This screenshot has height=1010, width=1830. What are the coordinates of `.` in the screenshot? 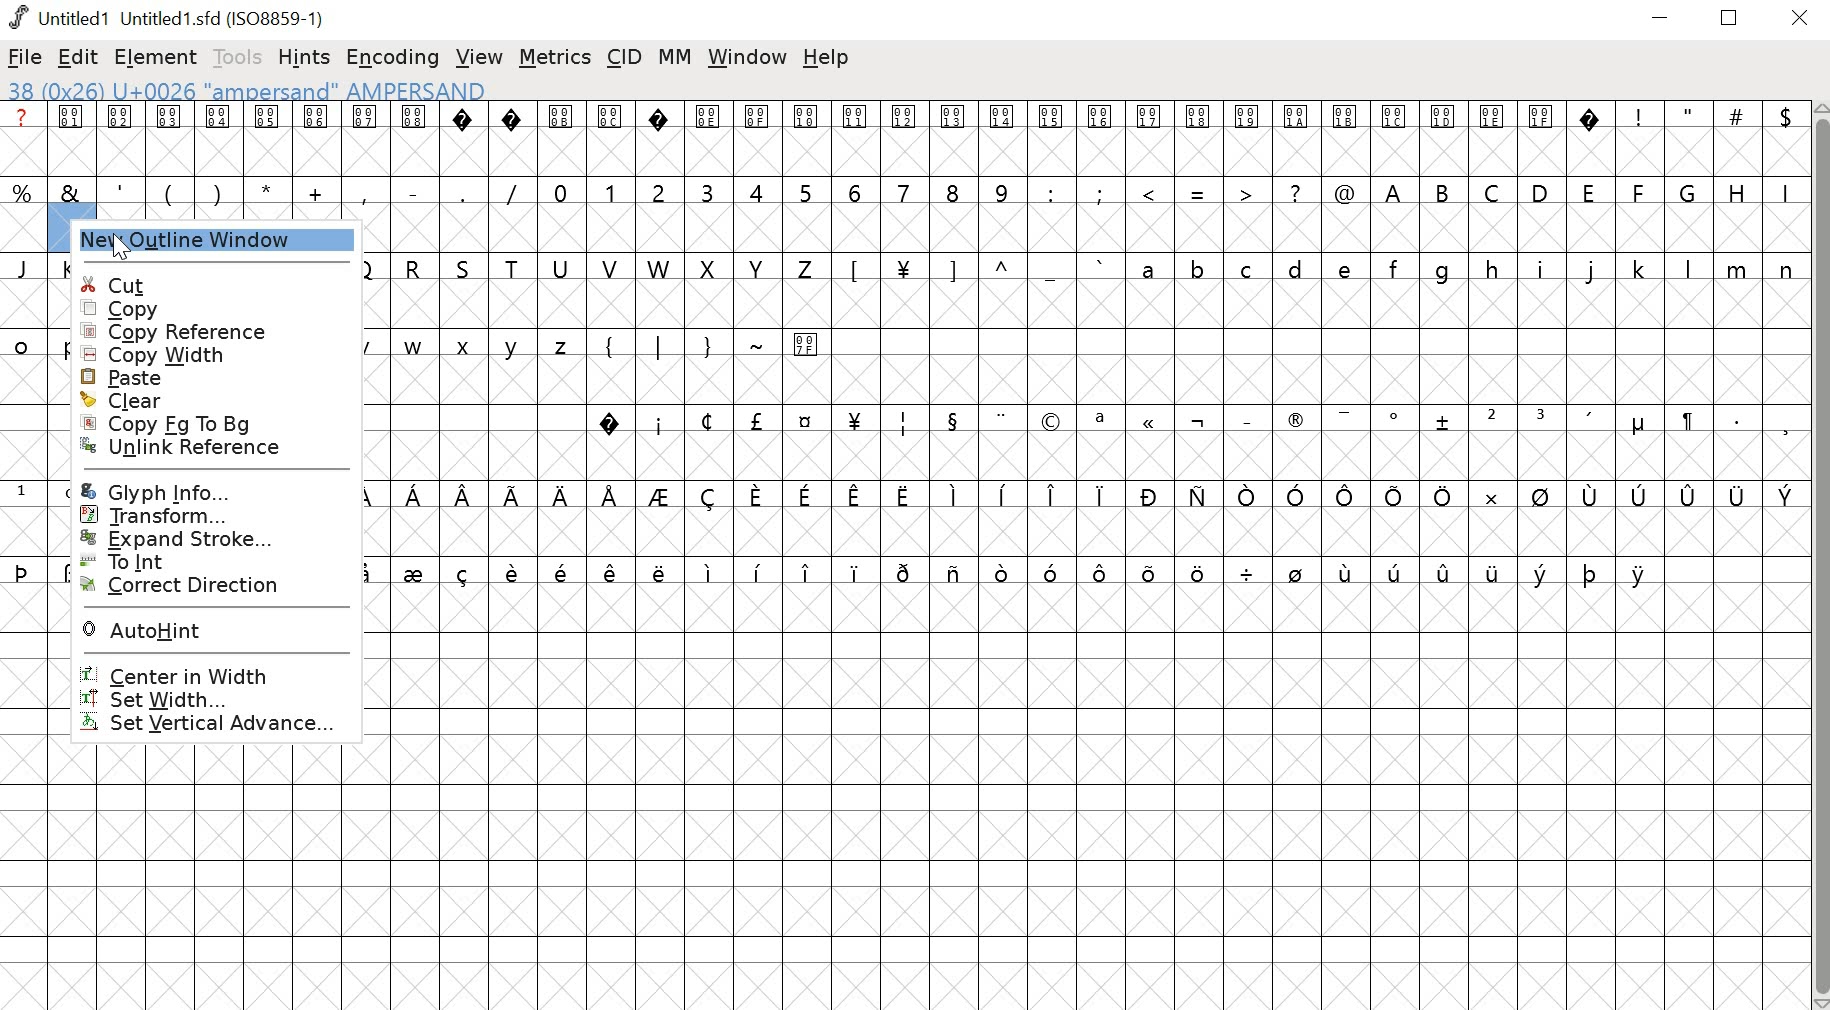 It's located at (1735, 419).